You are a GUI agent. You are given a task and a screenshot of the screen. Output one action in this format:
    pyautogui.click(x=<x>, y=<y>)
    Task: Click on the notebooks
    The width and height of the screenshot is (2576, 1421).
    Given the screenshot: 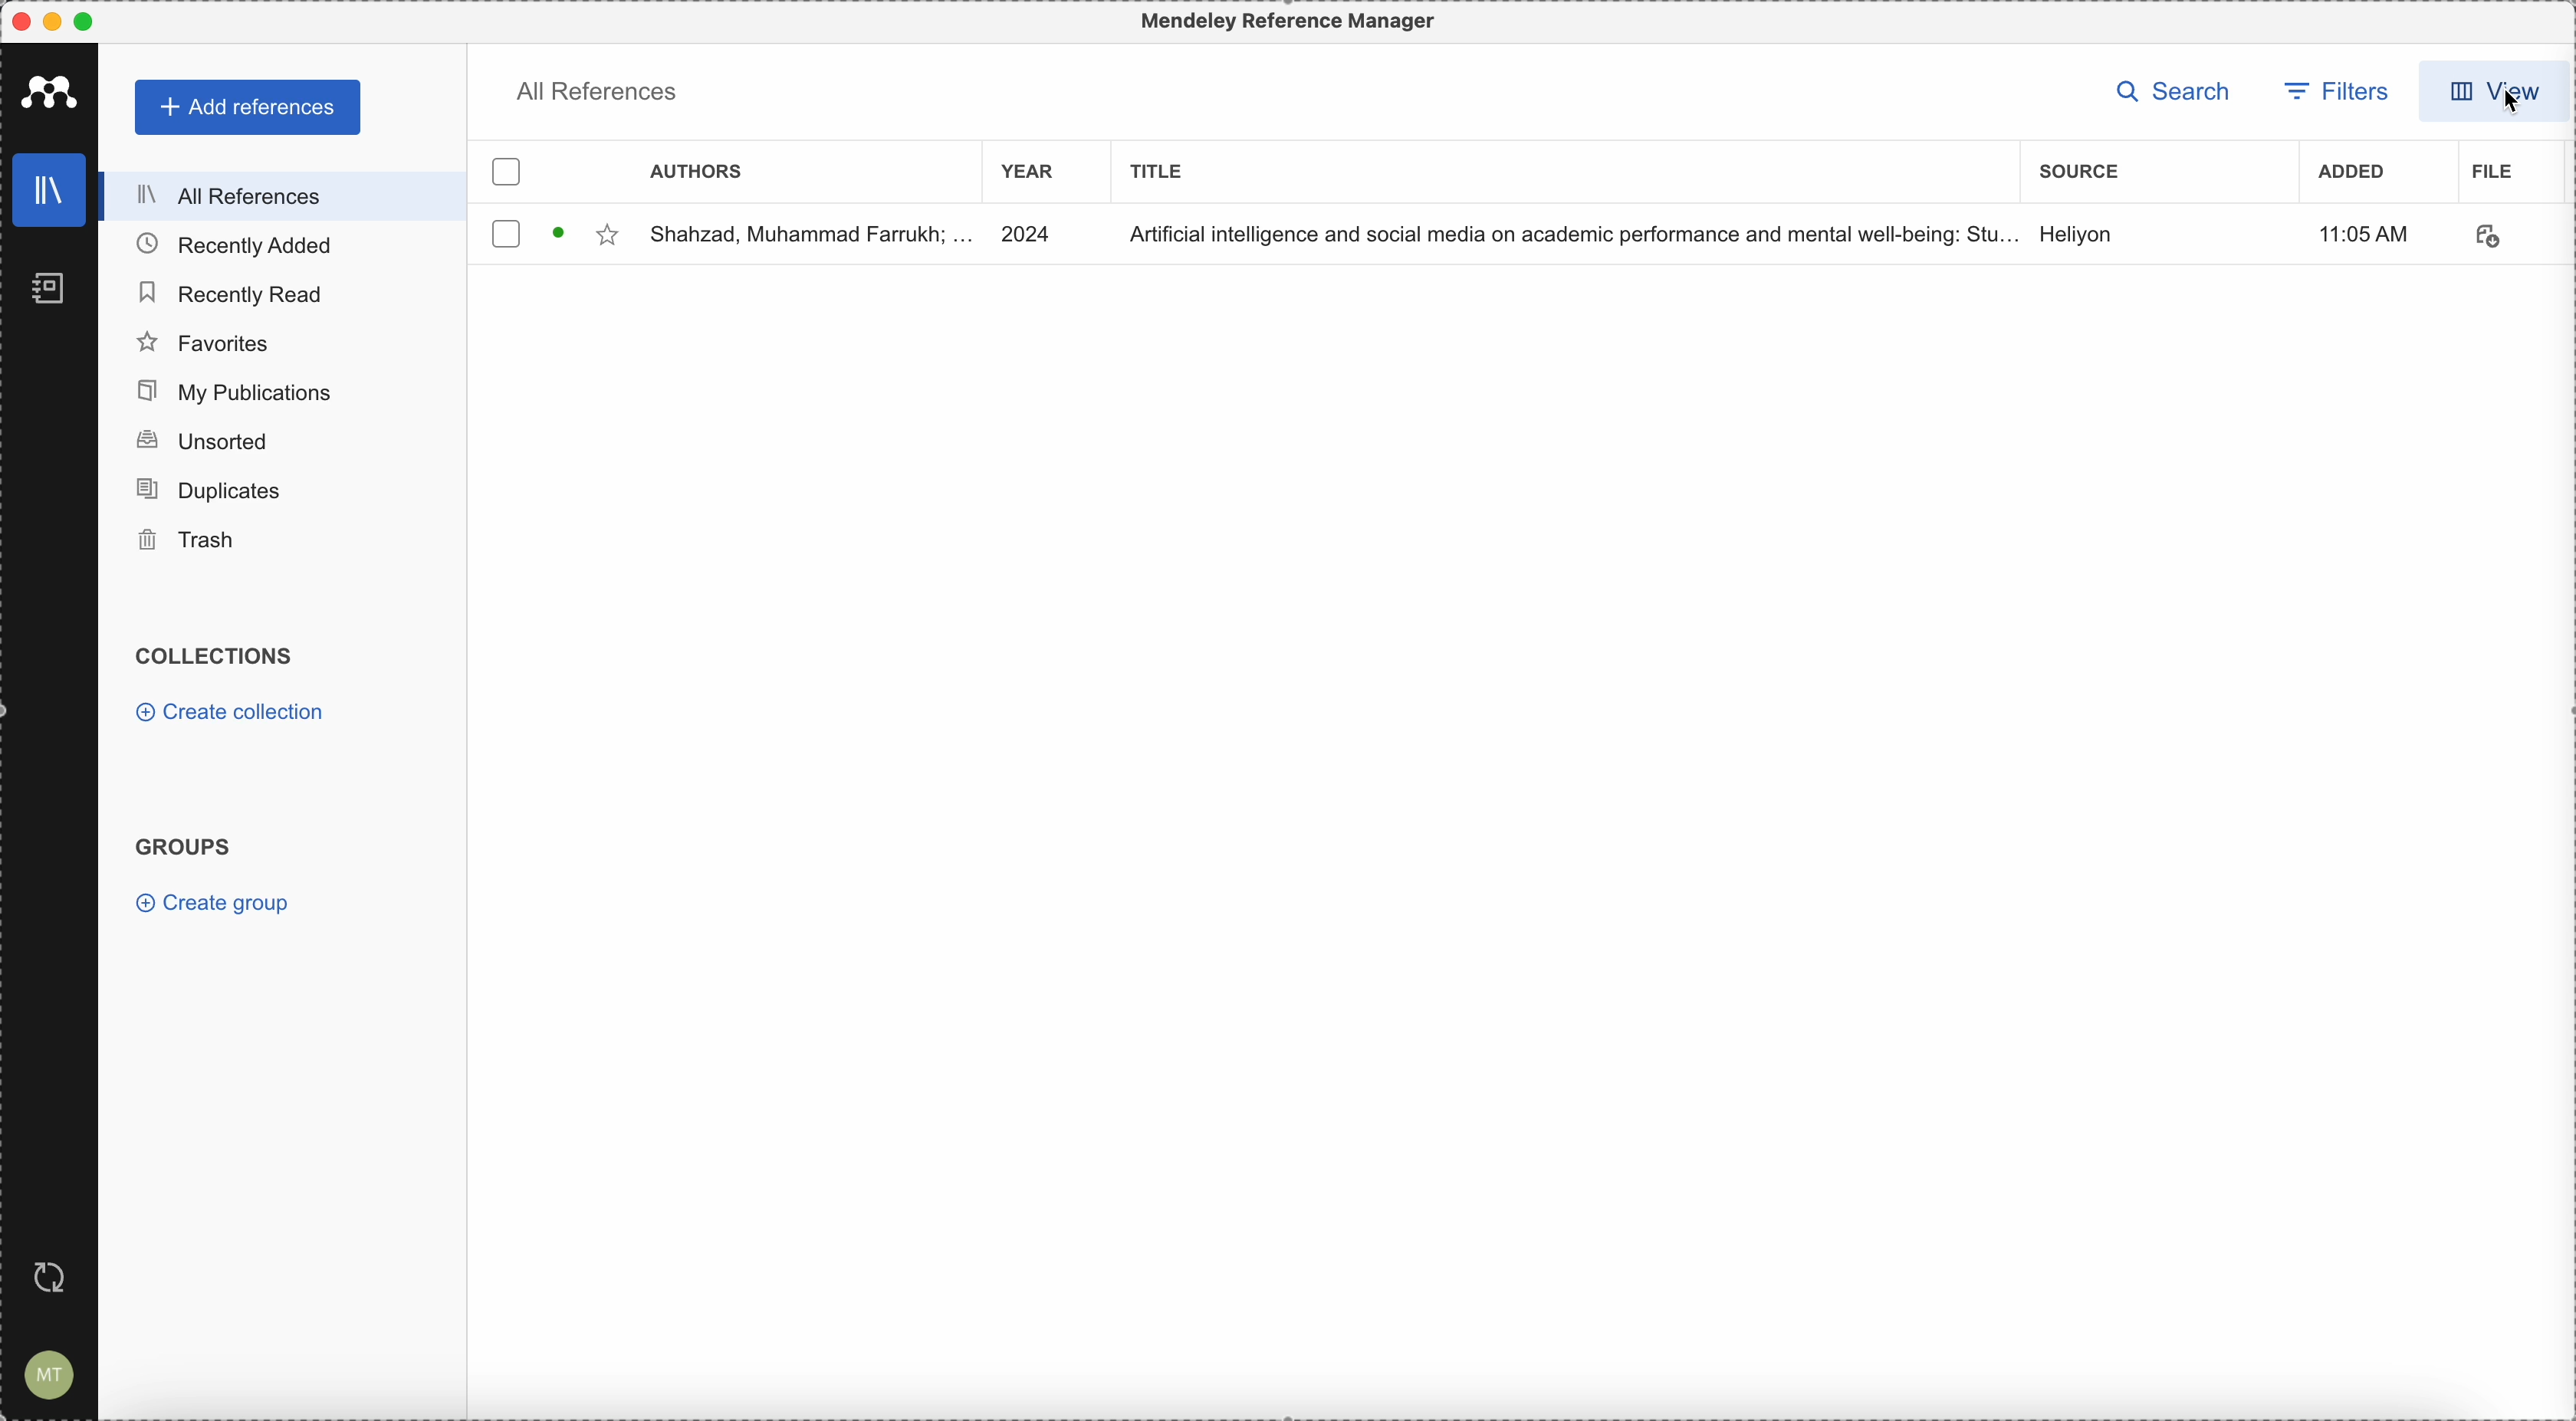 What is the action you would take?
    pyautogui.click(x=50, y=290)
    